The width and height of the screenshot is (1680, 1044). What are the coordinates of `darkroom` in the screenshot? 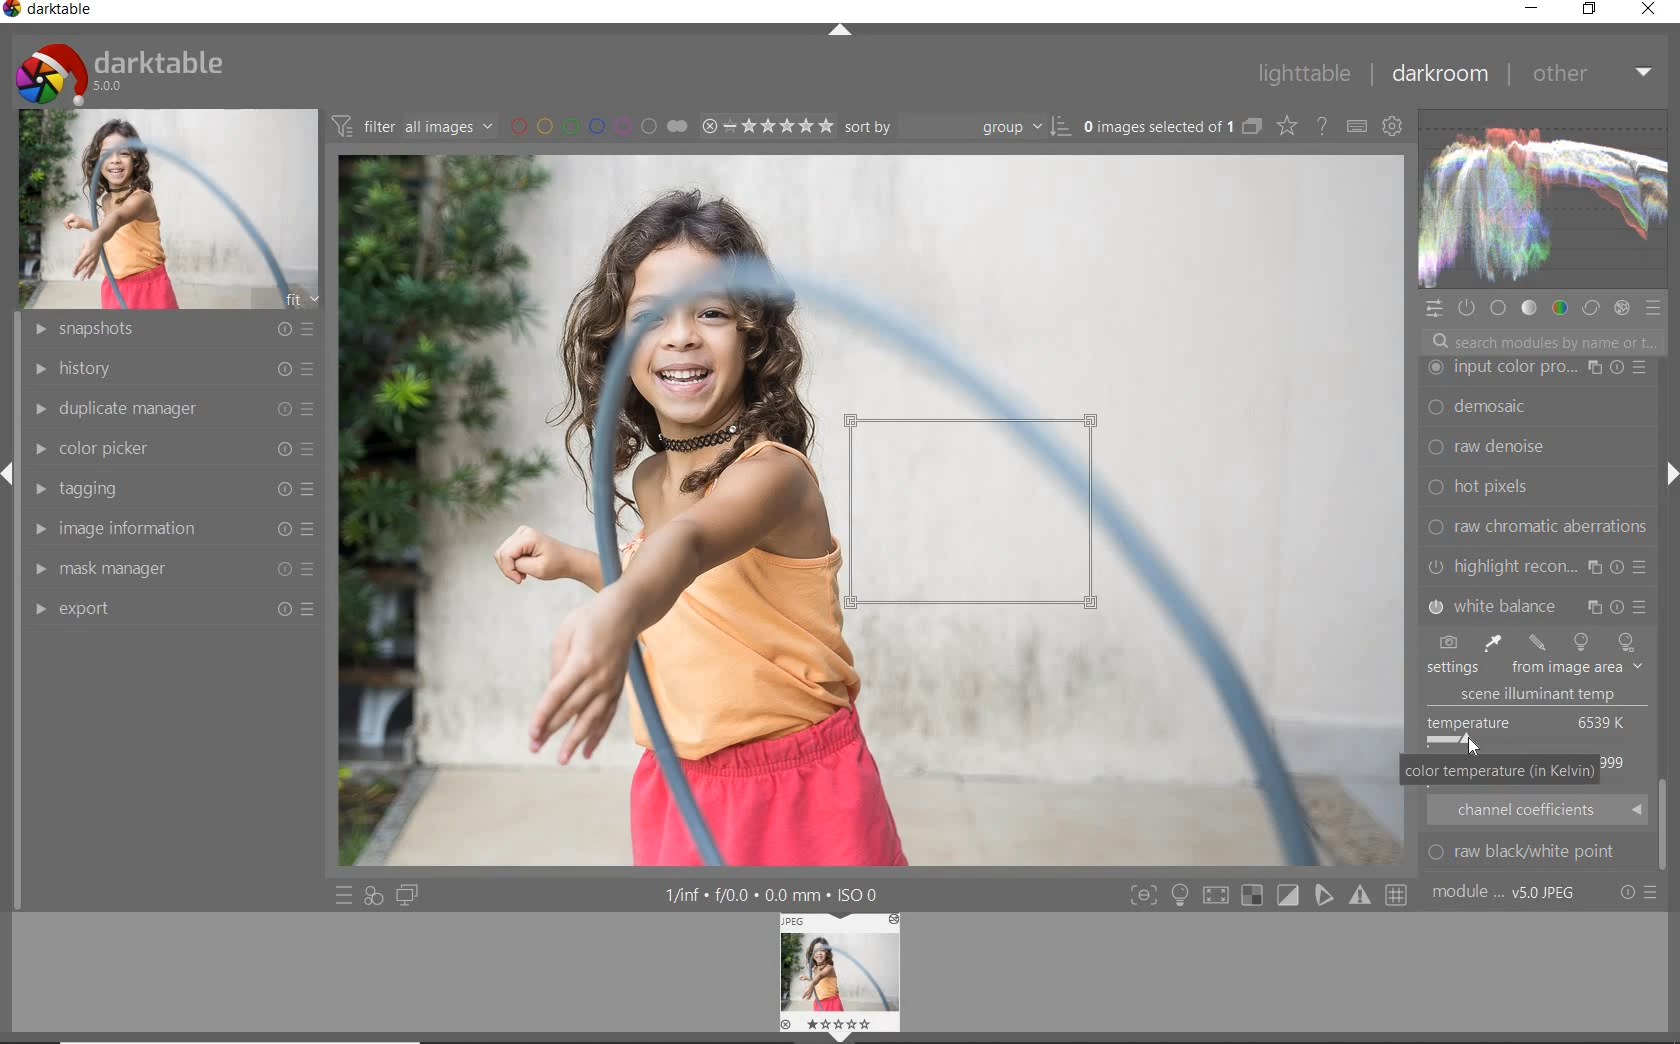 It's located at (1443, 75).